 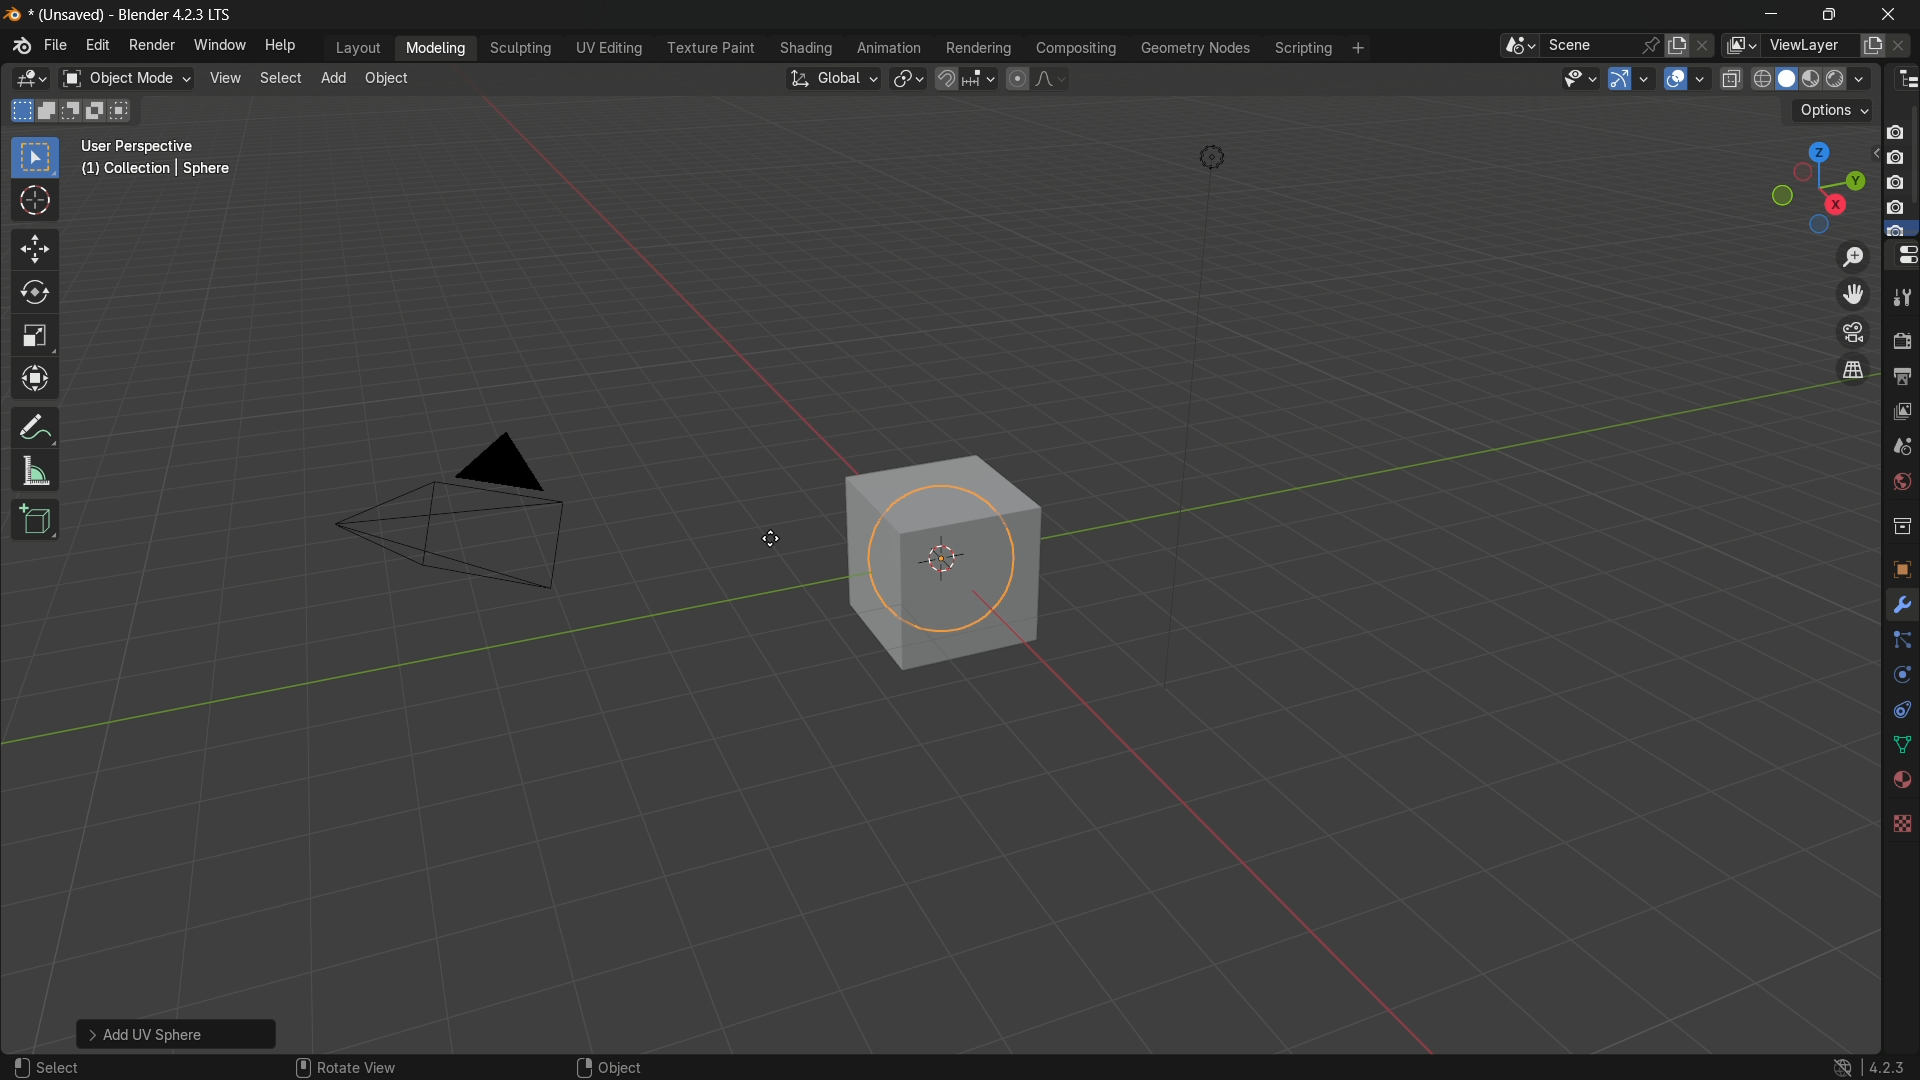 I want to click on User Perspective (1) Collection | Sphere, so click(x=156, y=157).